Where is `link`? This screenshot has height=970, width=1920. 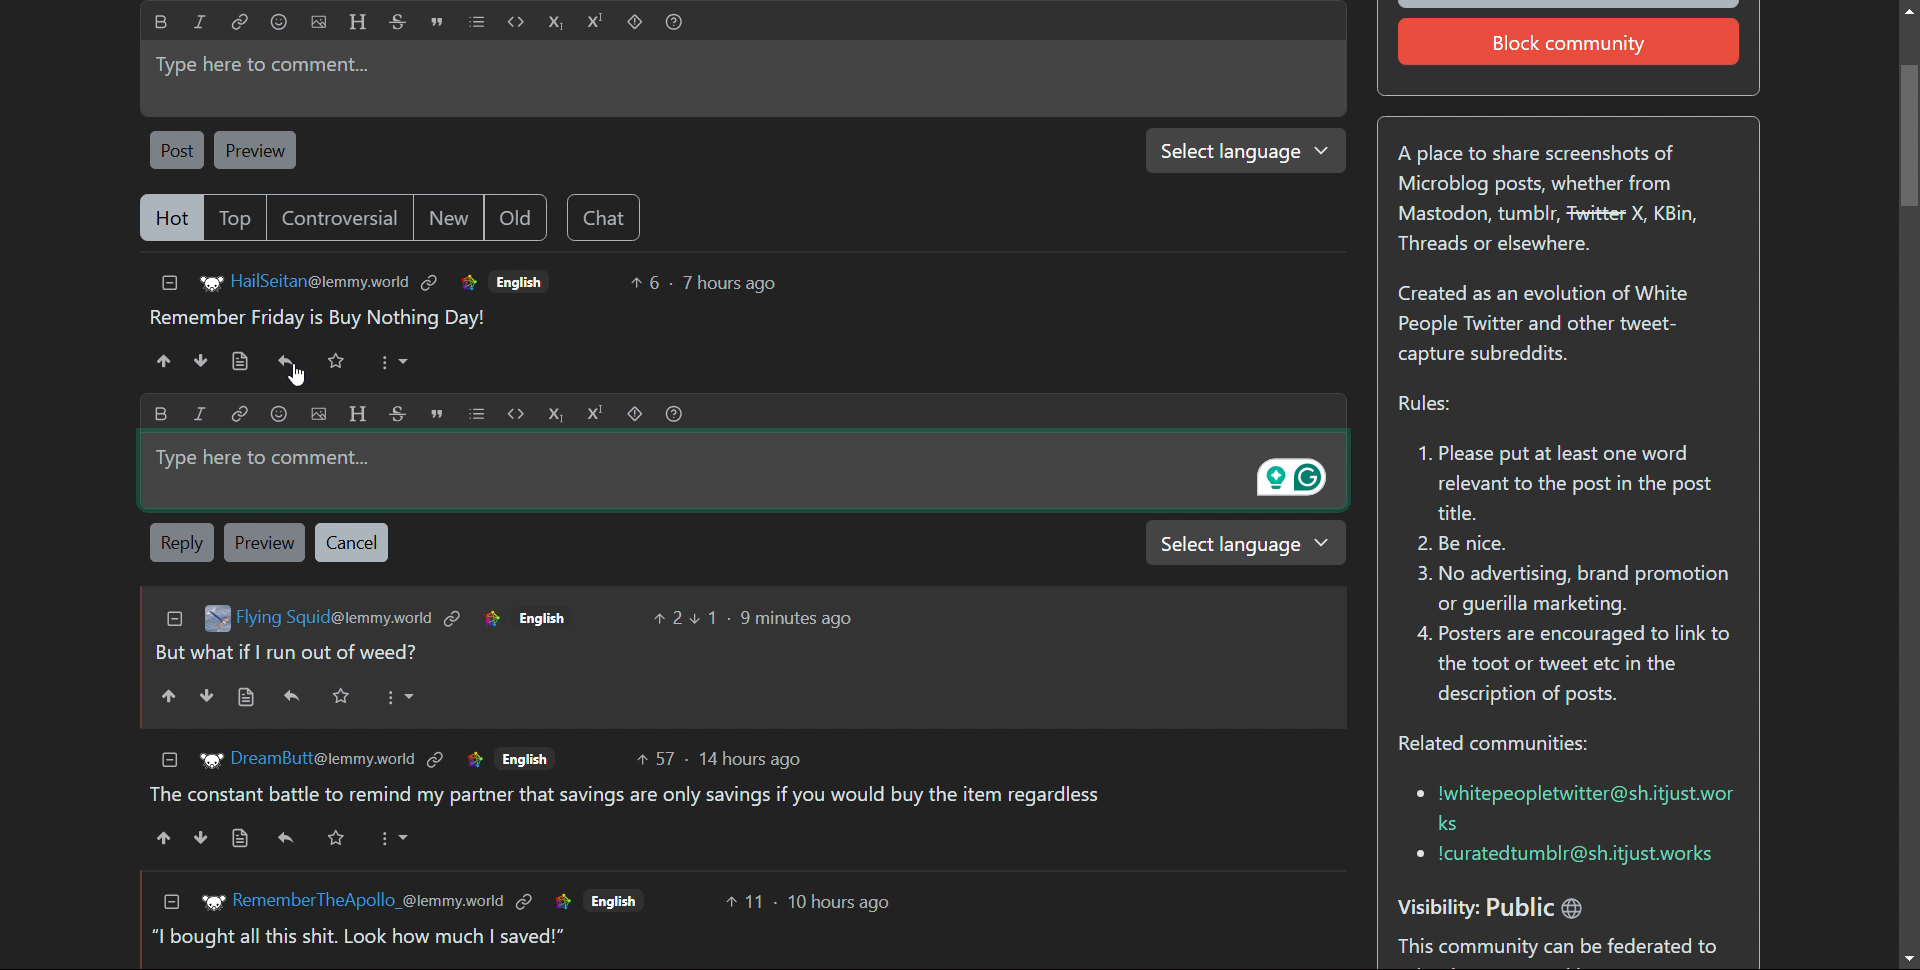 link is located at coordinates (468, 284).